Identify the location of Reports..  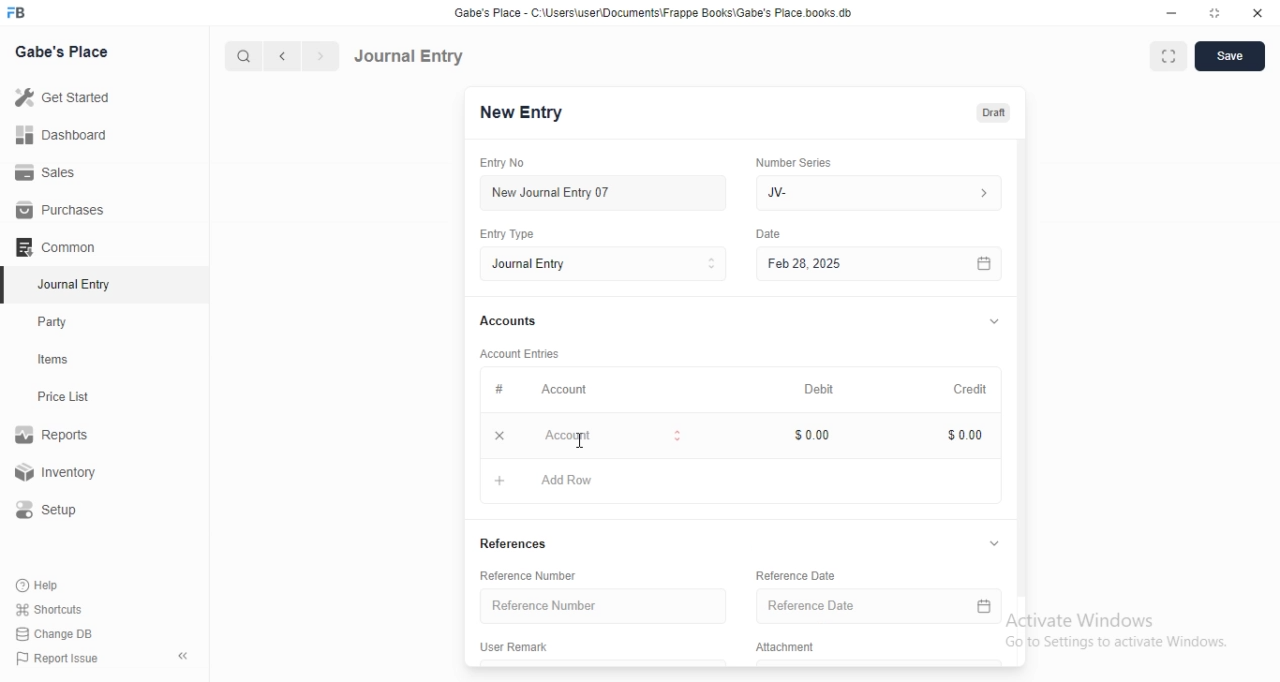
(55, 438).